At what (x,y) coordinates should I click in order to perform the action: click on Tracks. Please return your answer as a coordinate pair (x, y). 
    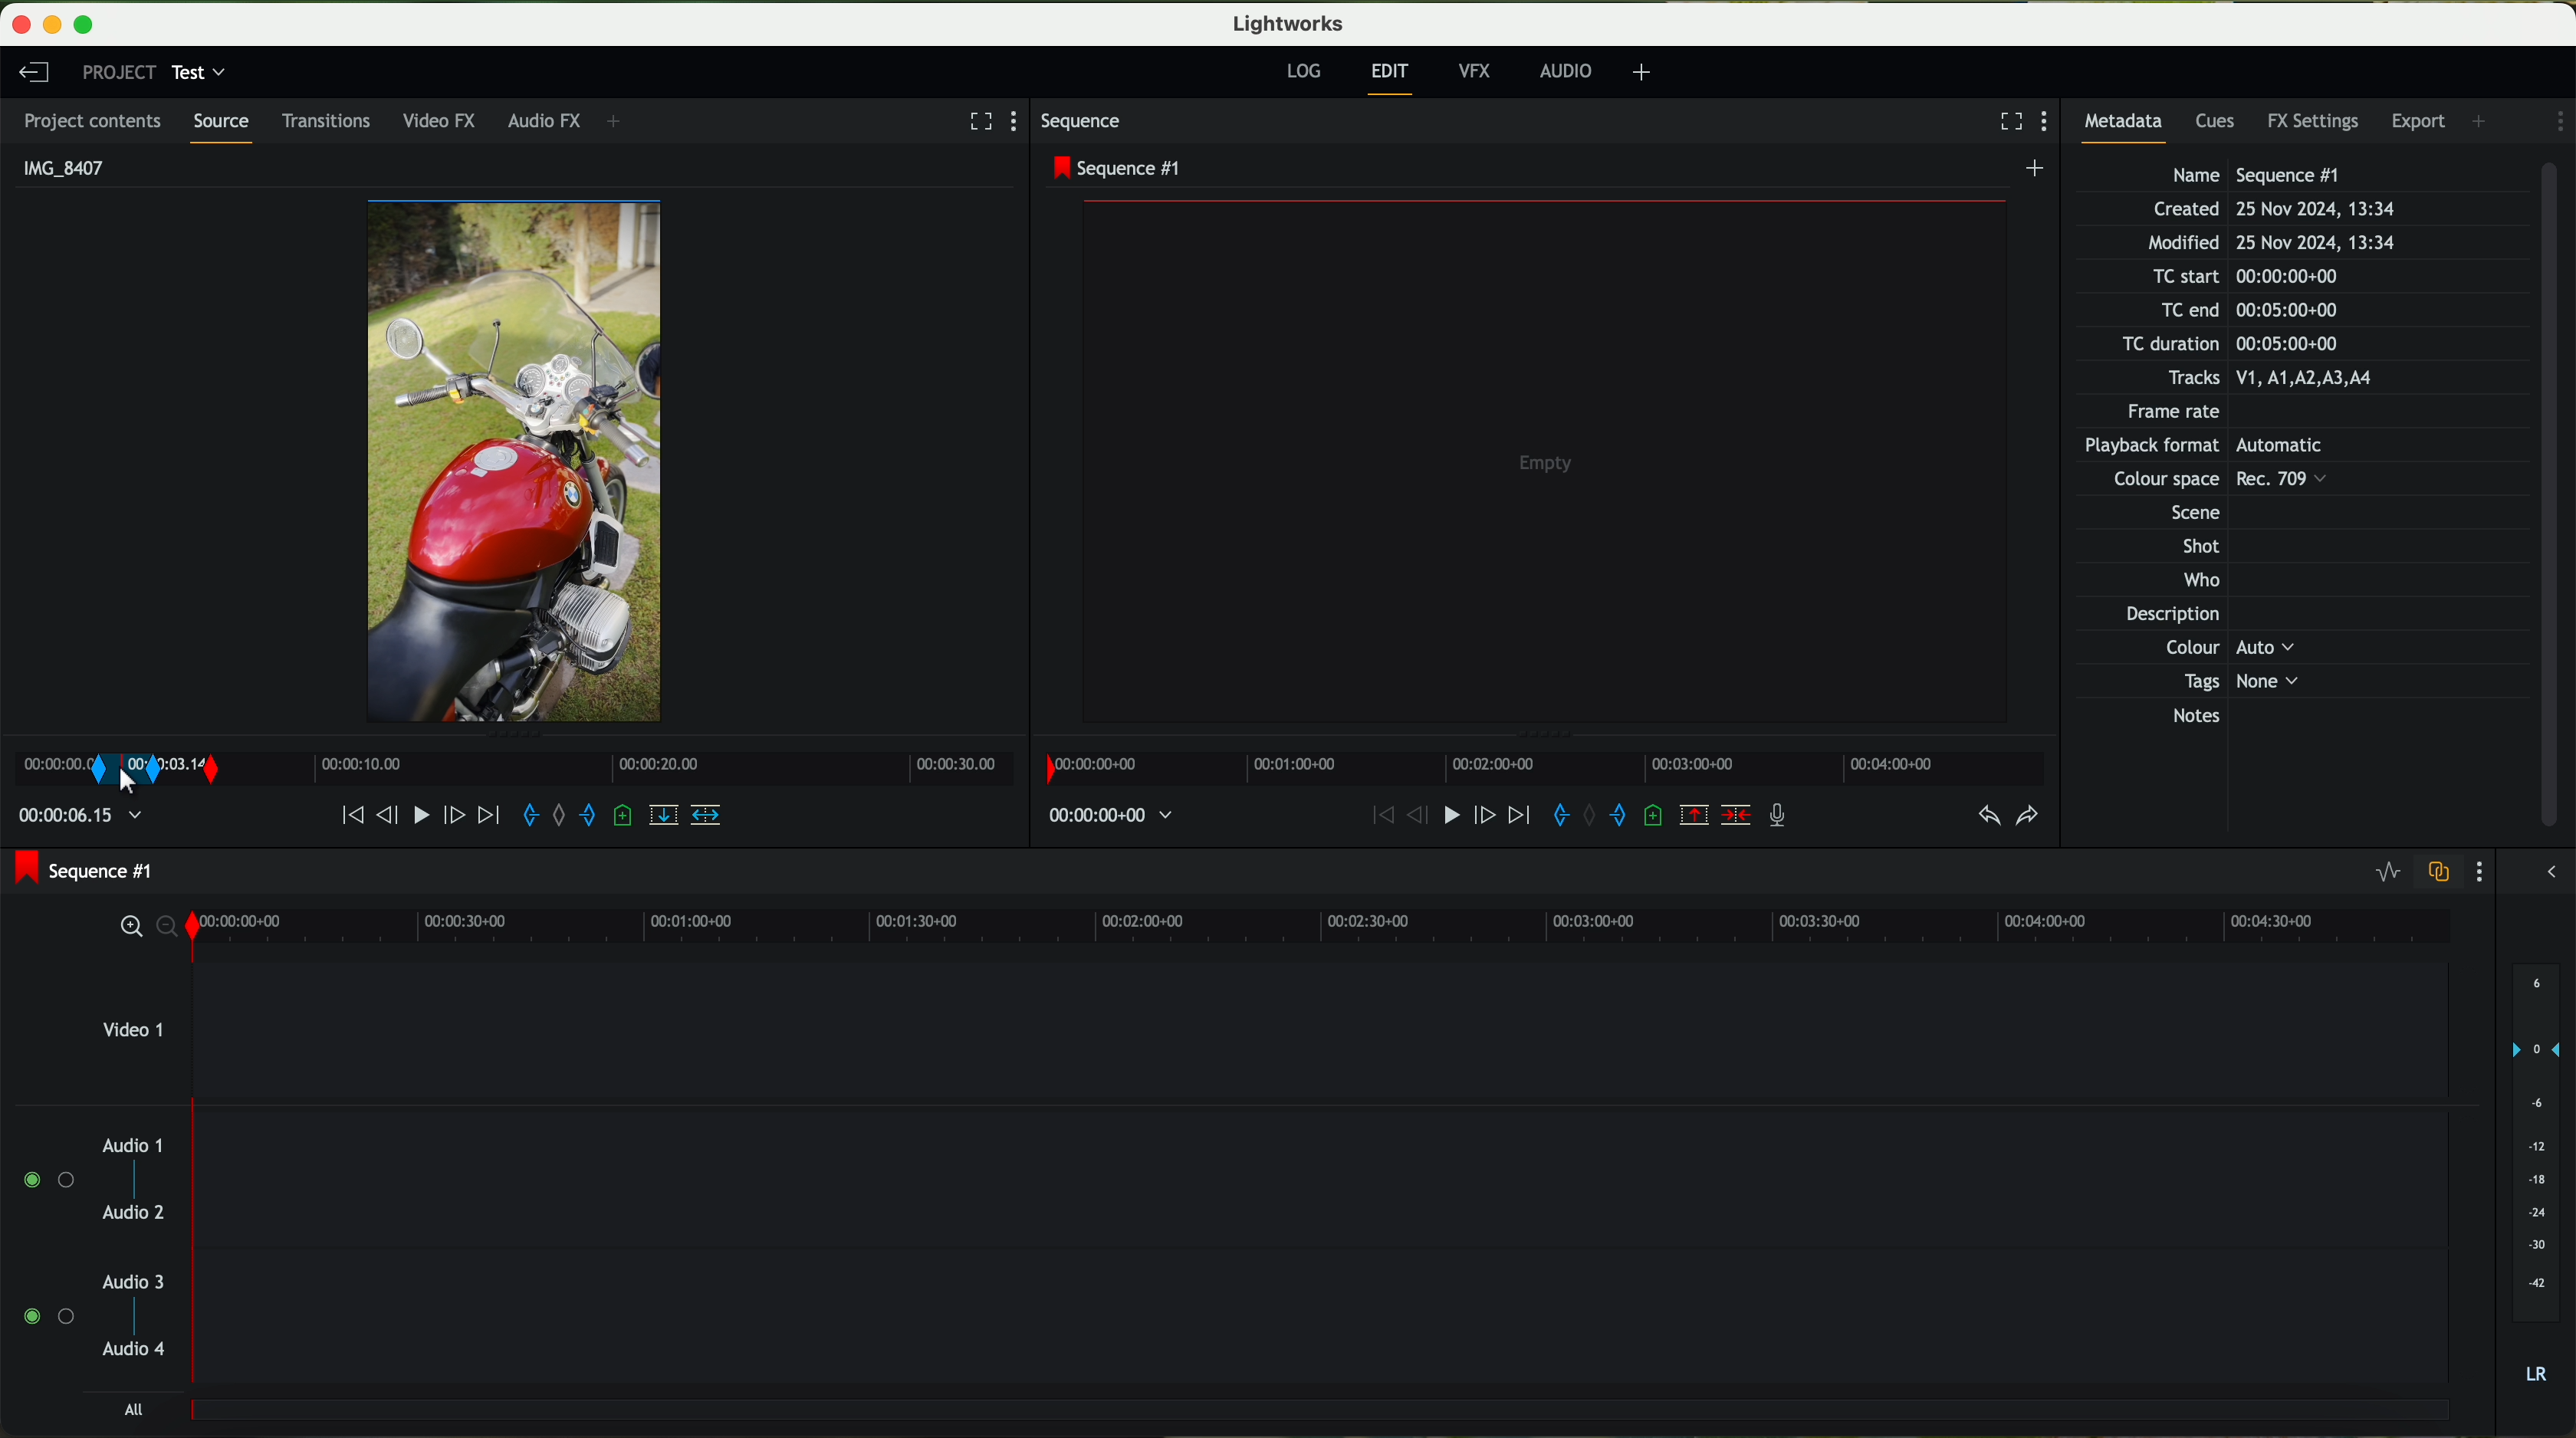
    Looking at the image, I should click on (2266, 379).